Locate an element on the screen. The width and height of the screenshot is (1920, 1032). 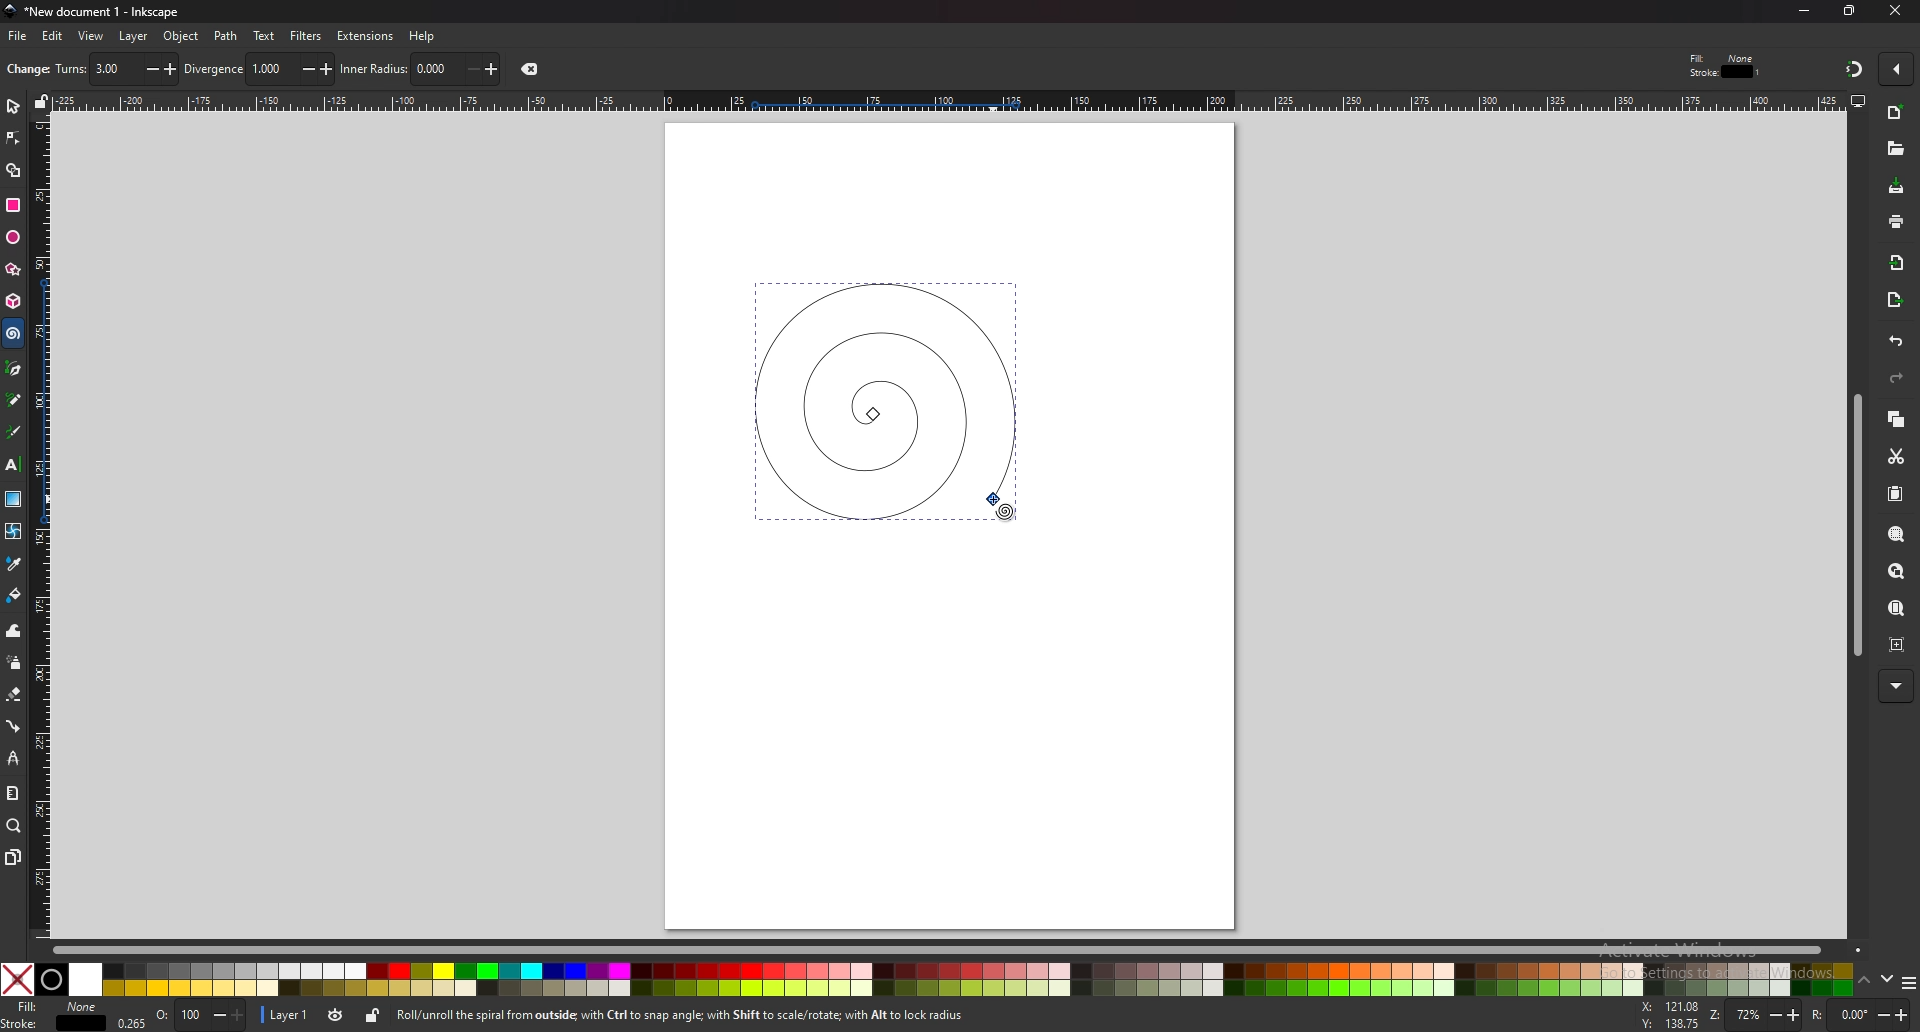
import is located at coordinates (1896, 263).